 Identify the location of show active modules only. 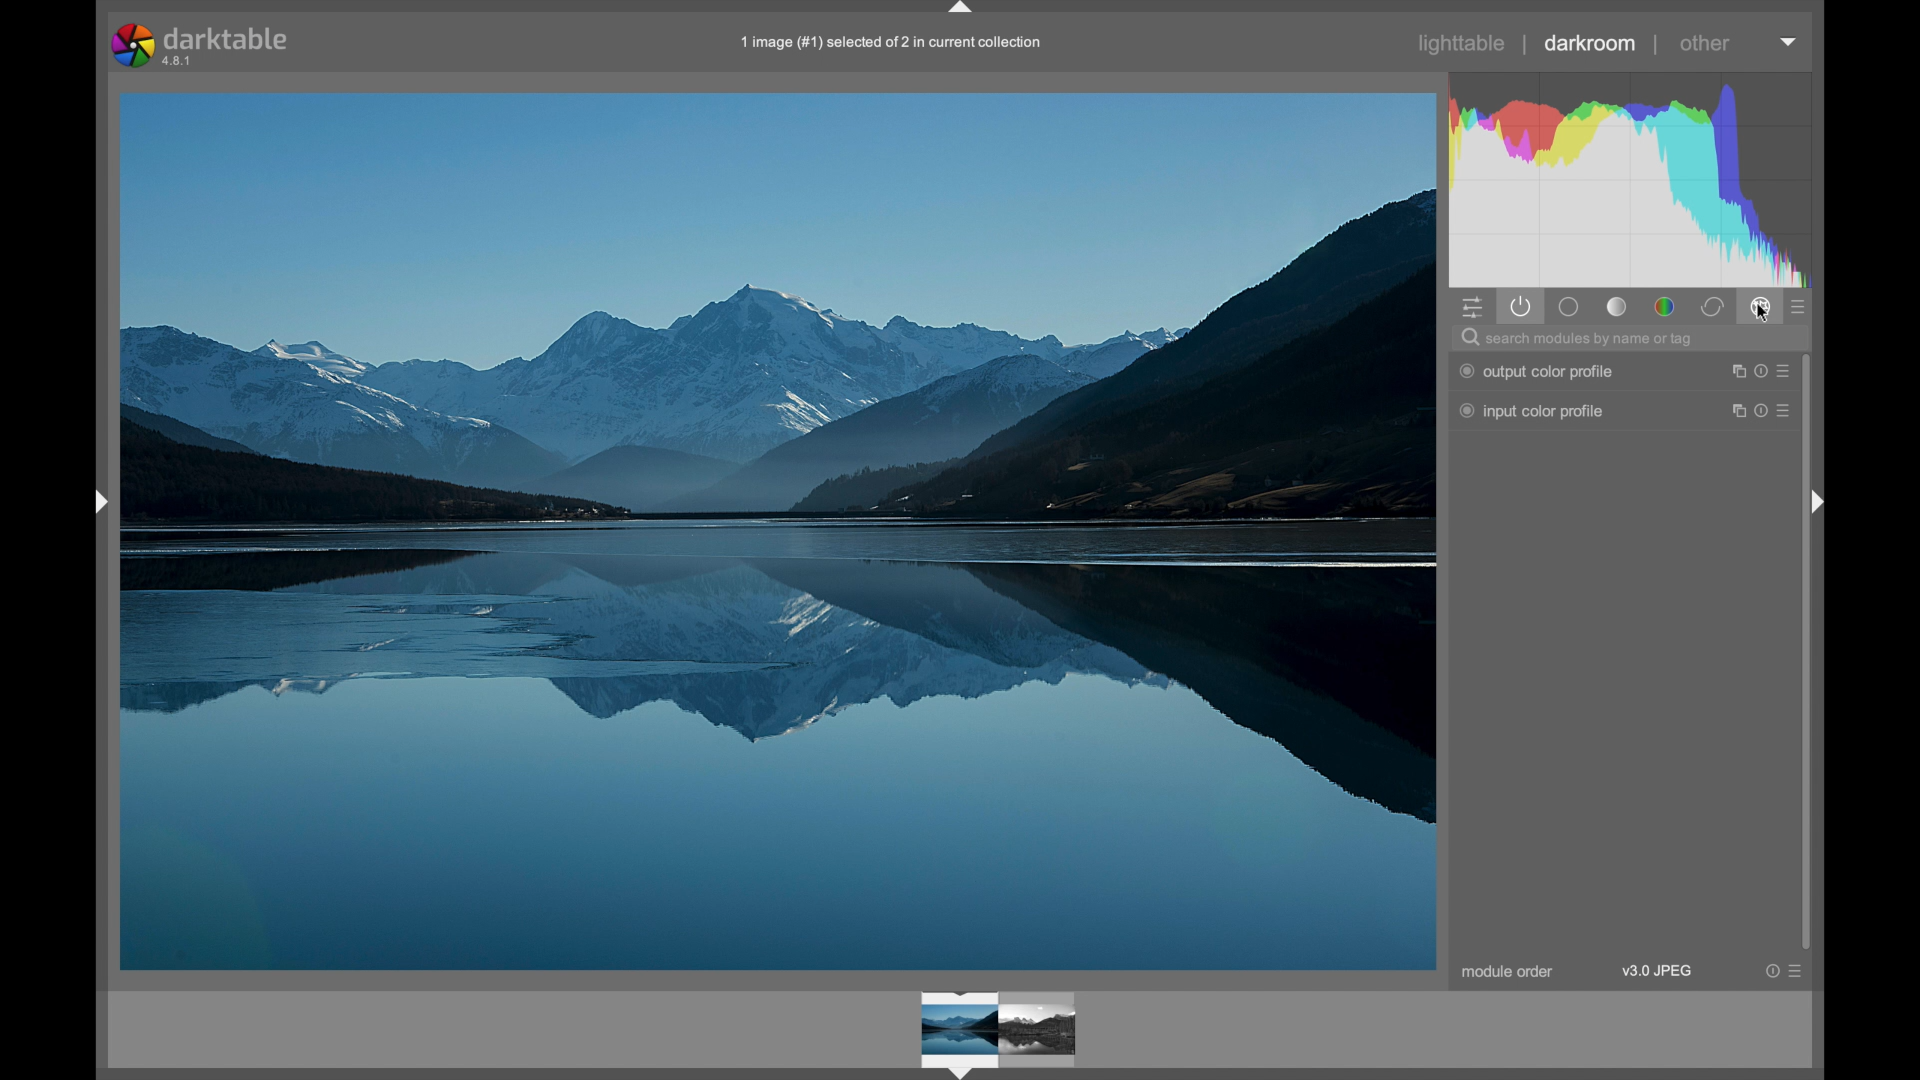
(1520, 307).